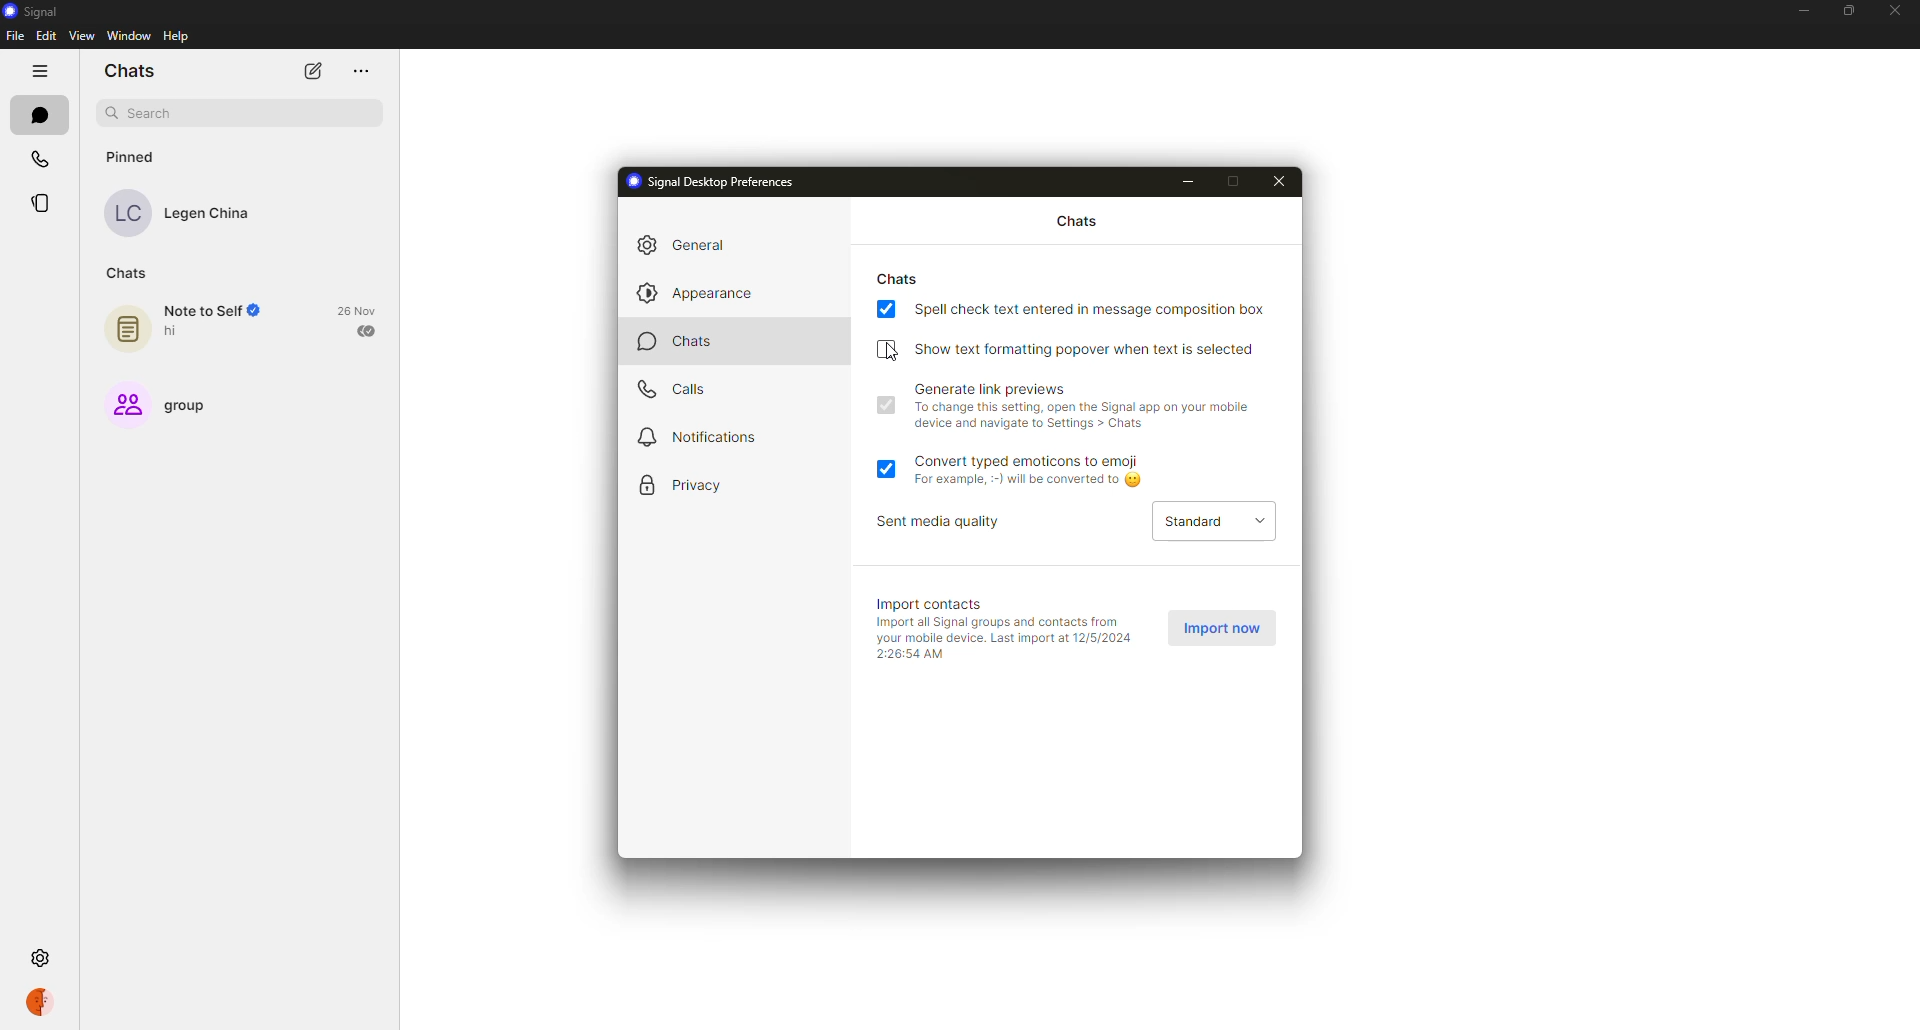  I want to click on enabled, so click(886, 310).